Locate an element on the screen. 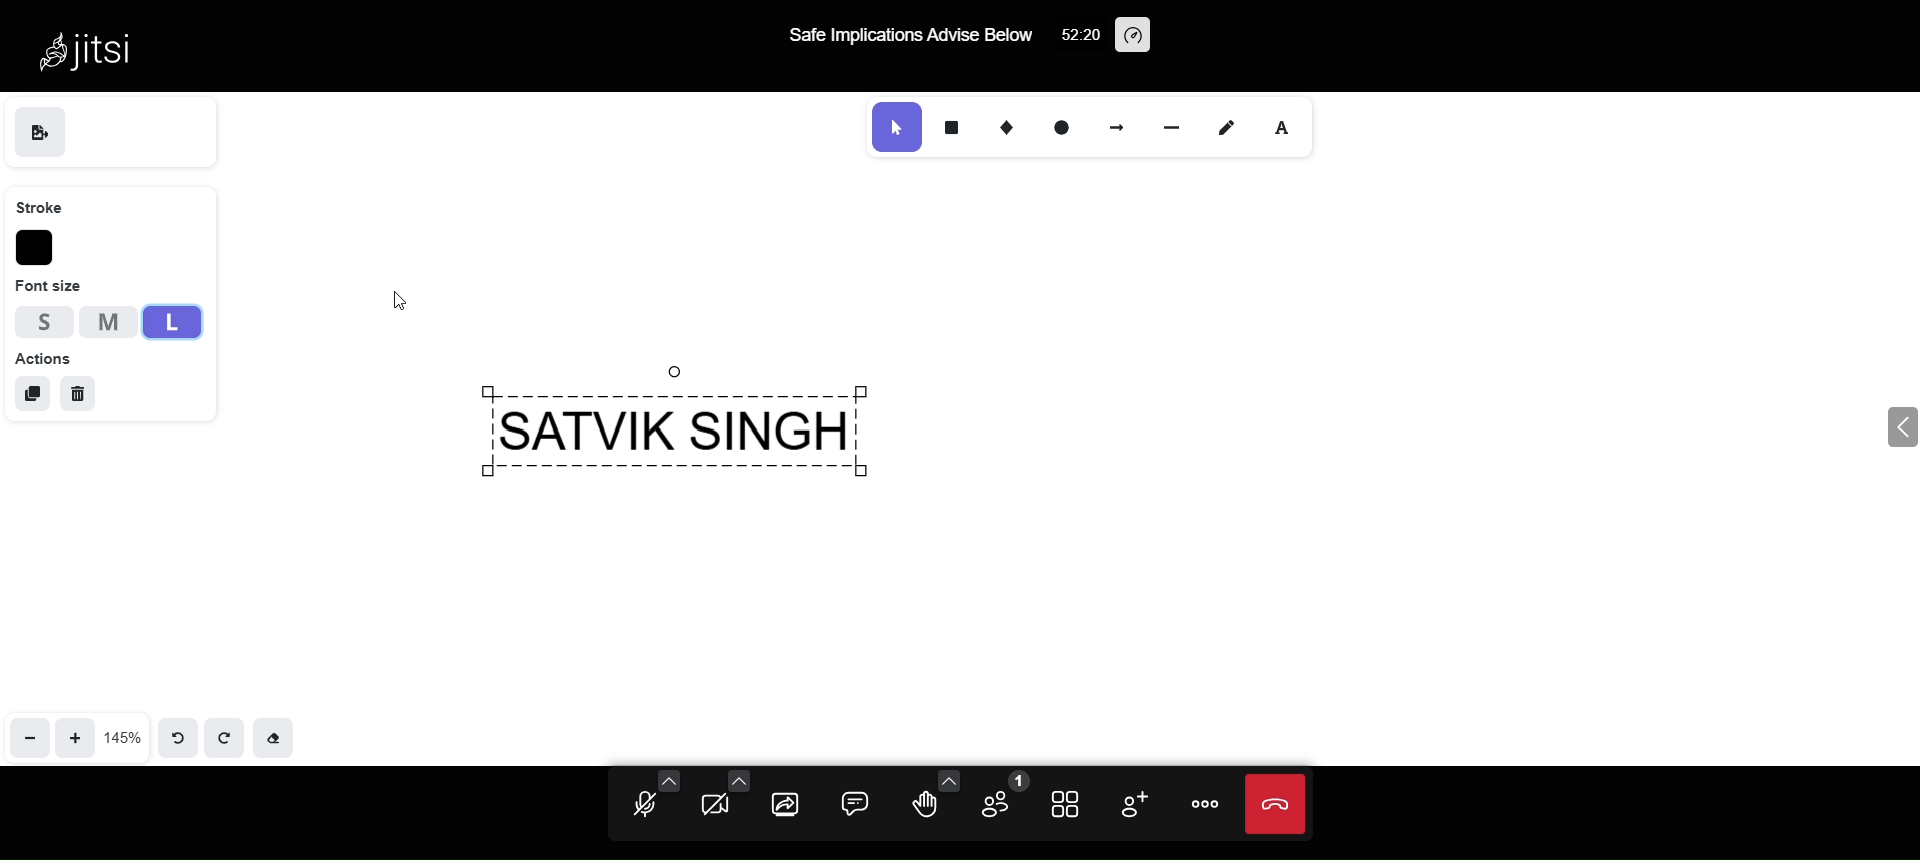  redo is located at coordinates (228, 737).